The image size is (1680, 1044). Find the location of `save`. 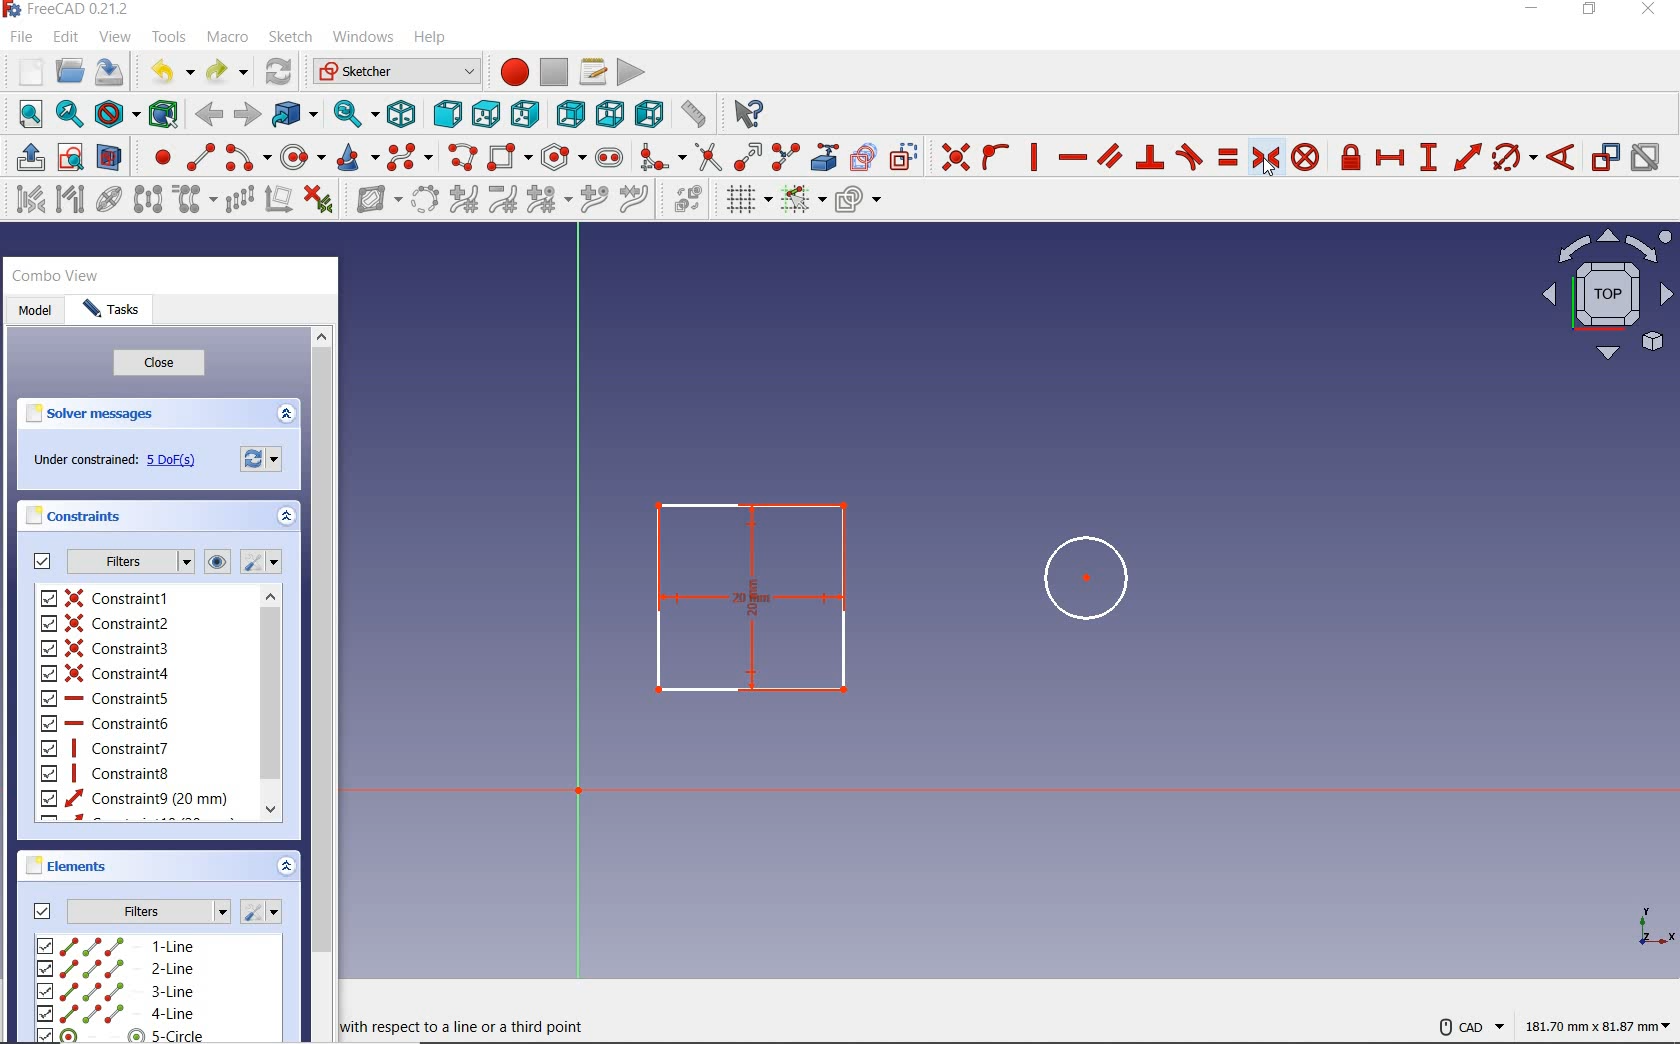

save is located at coordinates (112, 72).